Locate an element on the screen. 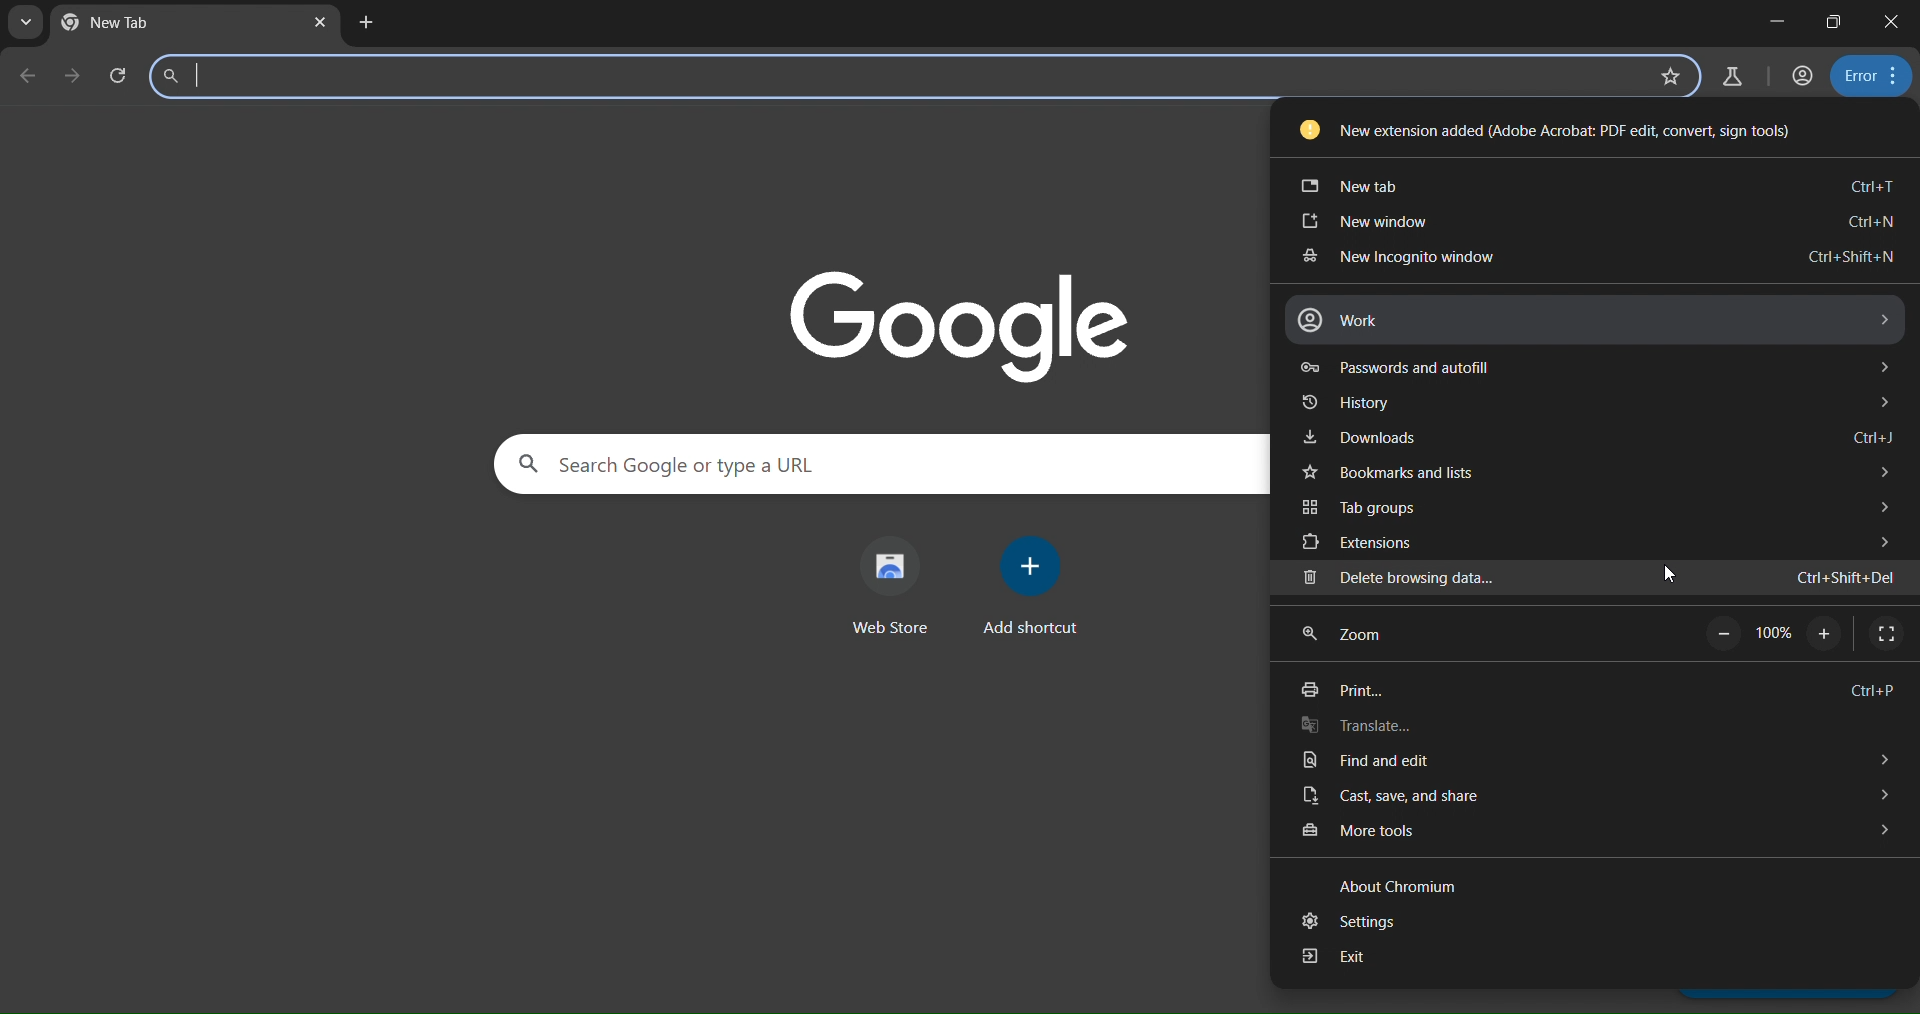 The width and height of the screenshot is (1920, 1014). New extension added (Adobe Acrobat: PDF edit, convert, sign tools) is located at coordinates (1544, 126).